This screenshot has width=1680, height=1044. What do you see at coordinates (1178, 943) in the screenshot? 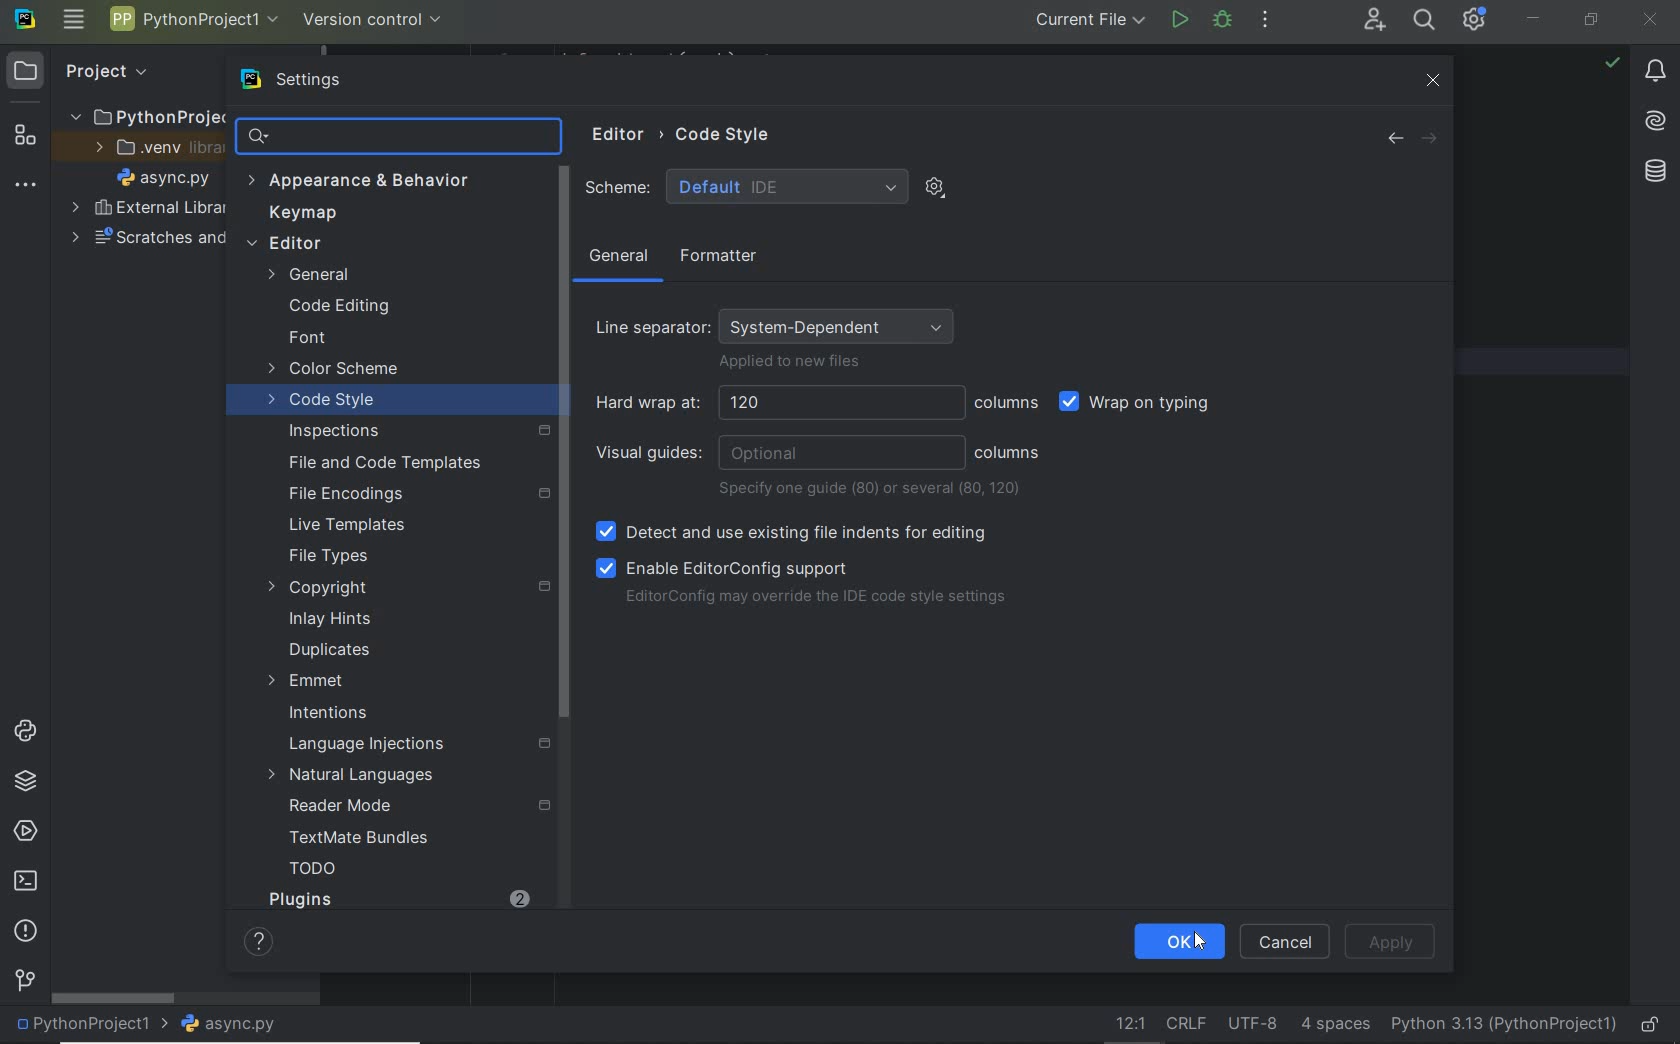
I see `OK` at bounding box center [1178, 943].